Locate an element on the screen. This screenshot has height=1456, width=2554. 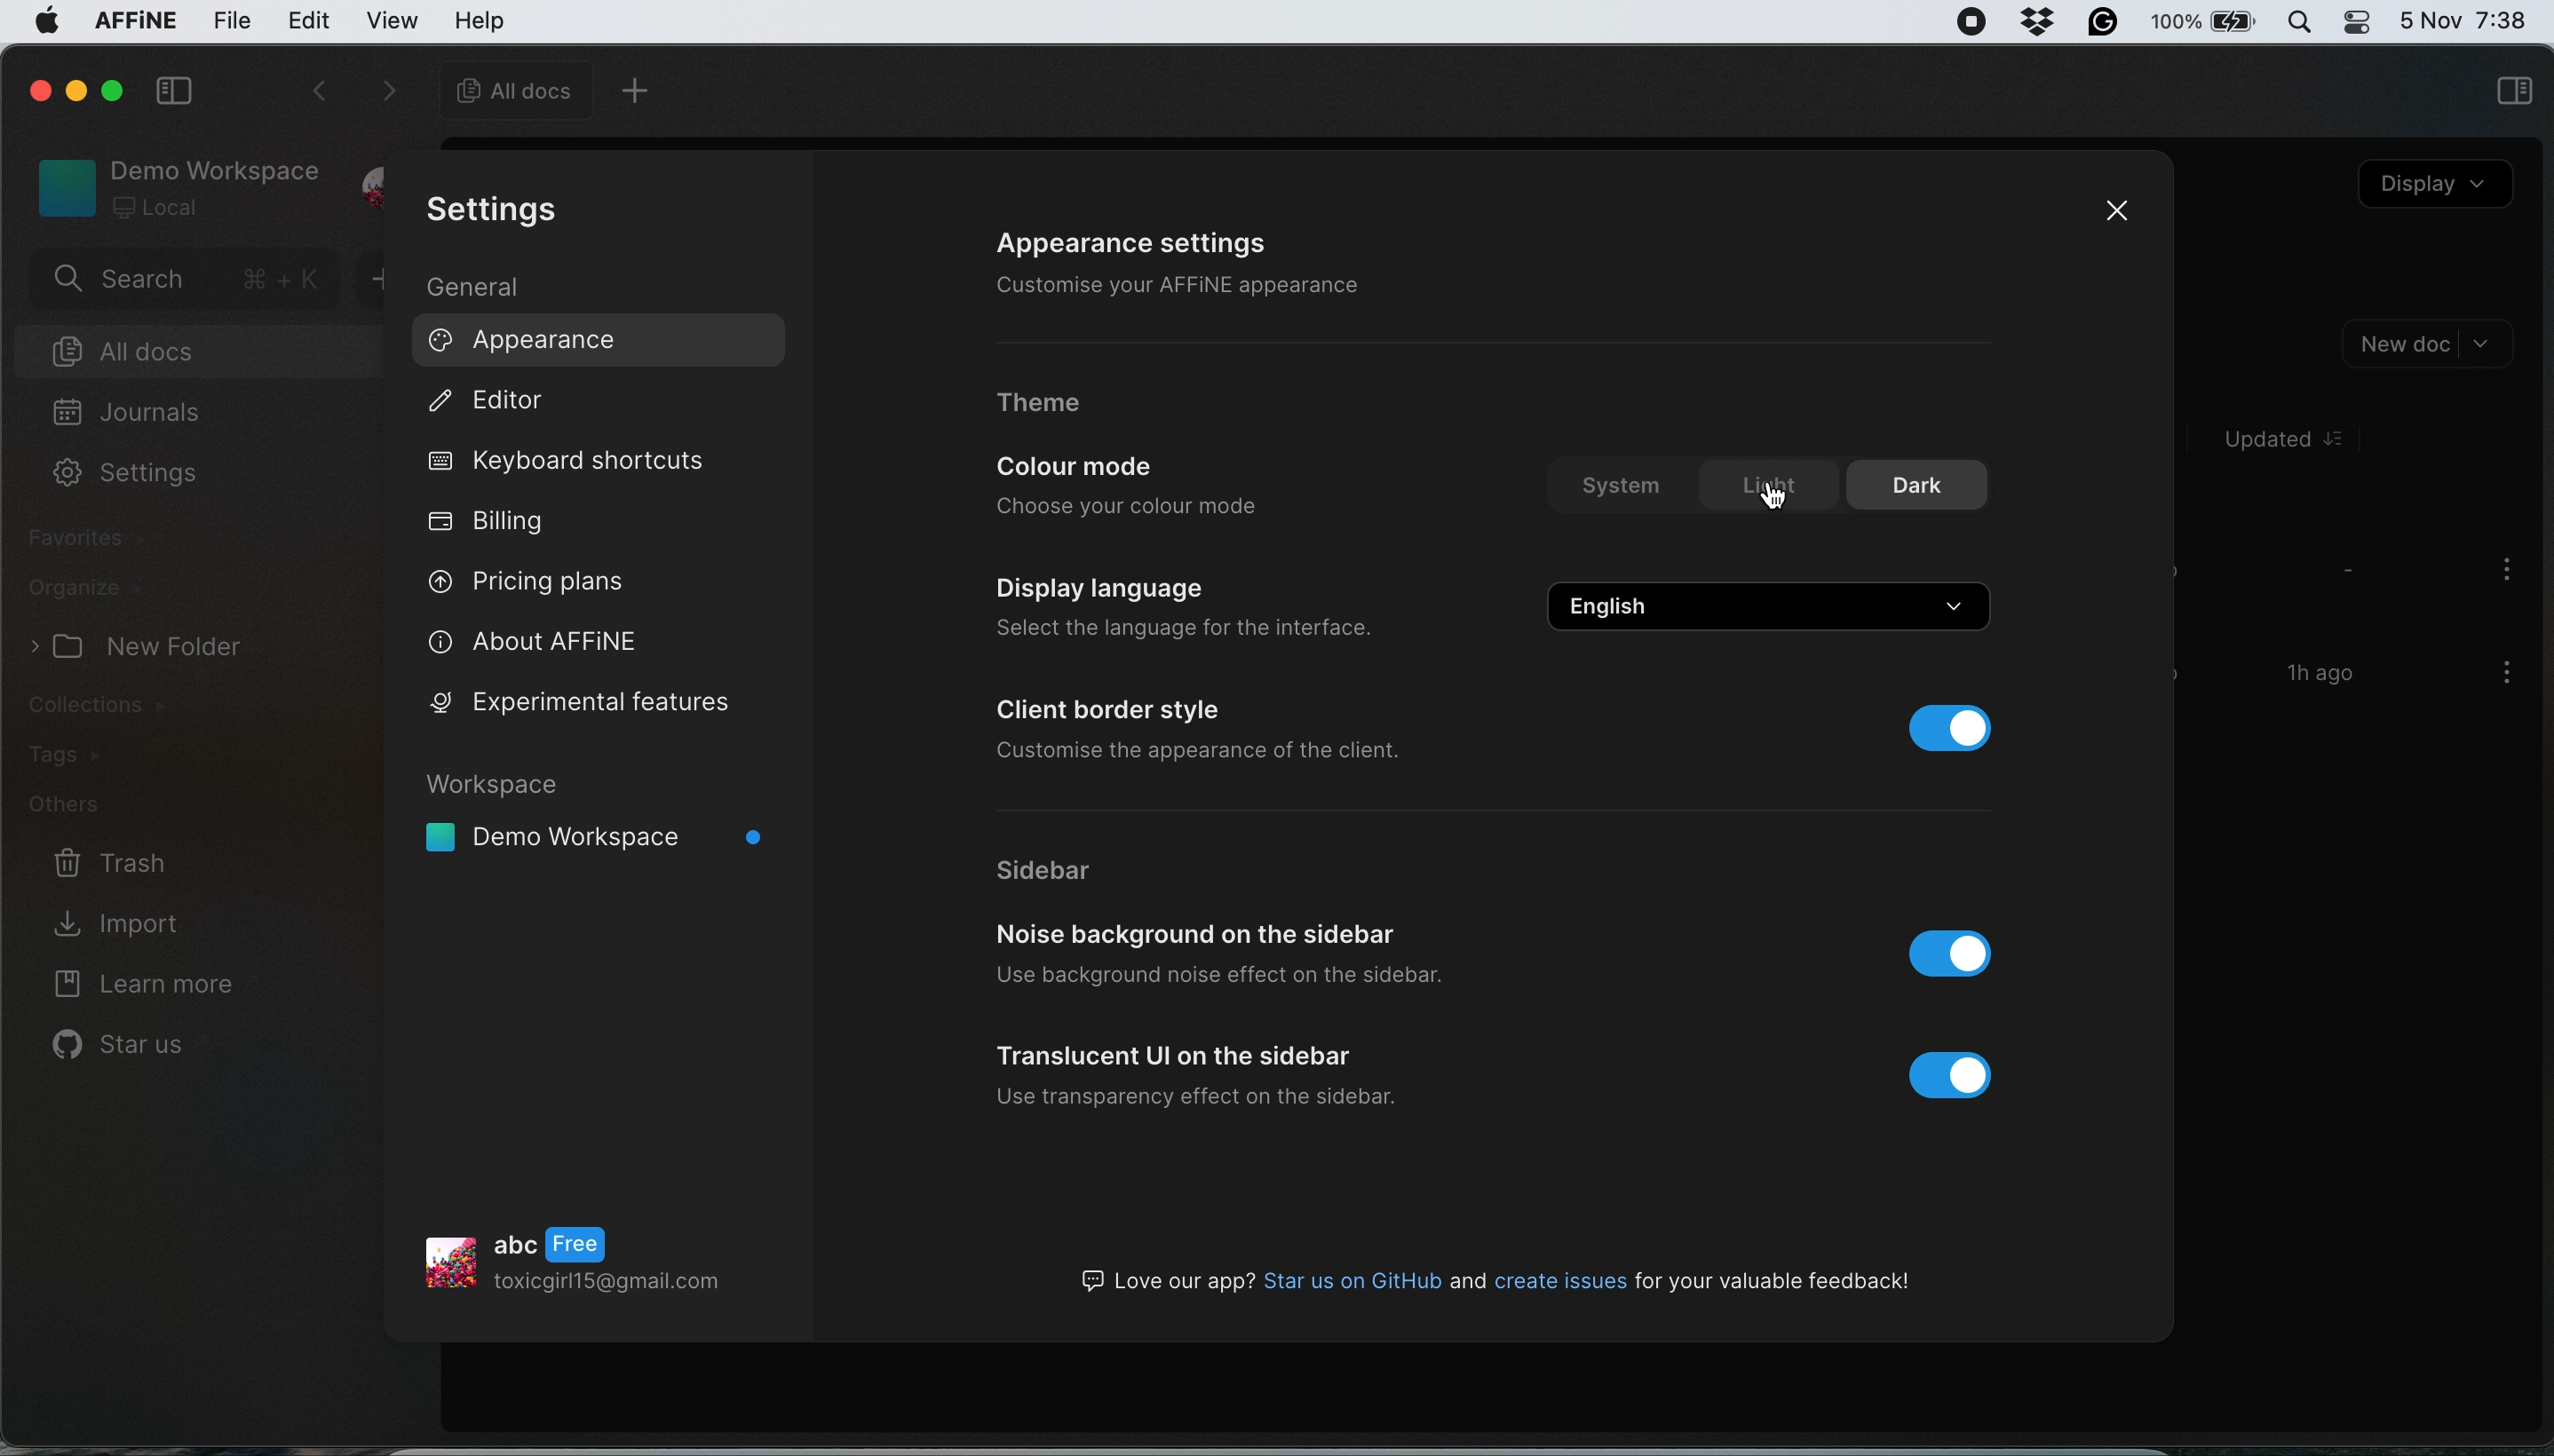
choose your colour mode is located at coordinates (1124, 508).